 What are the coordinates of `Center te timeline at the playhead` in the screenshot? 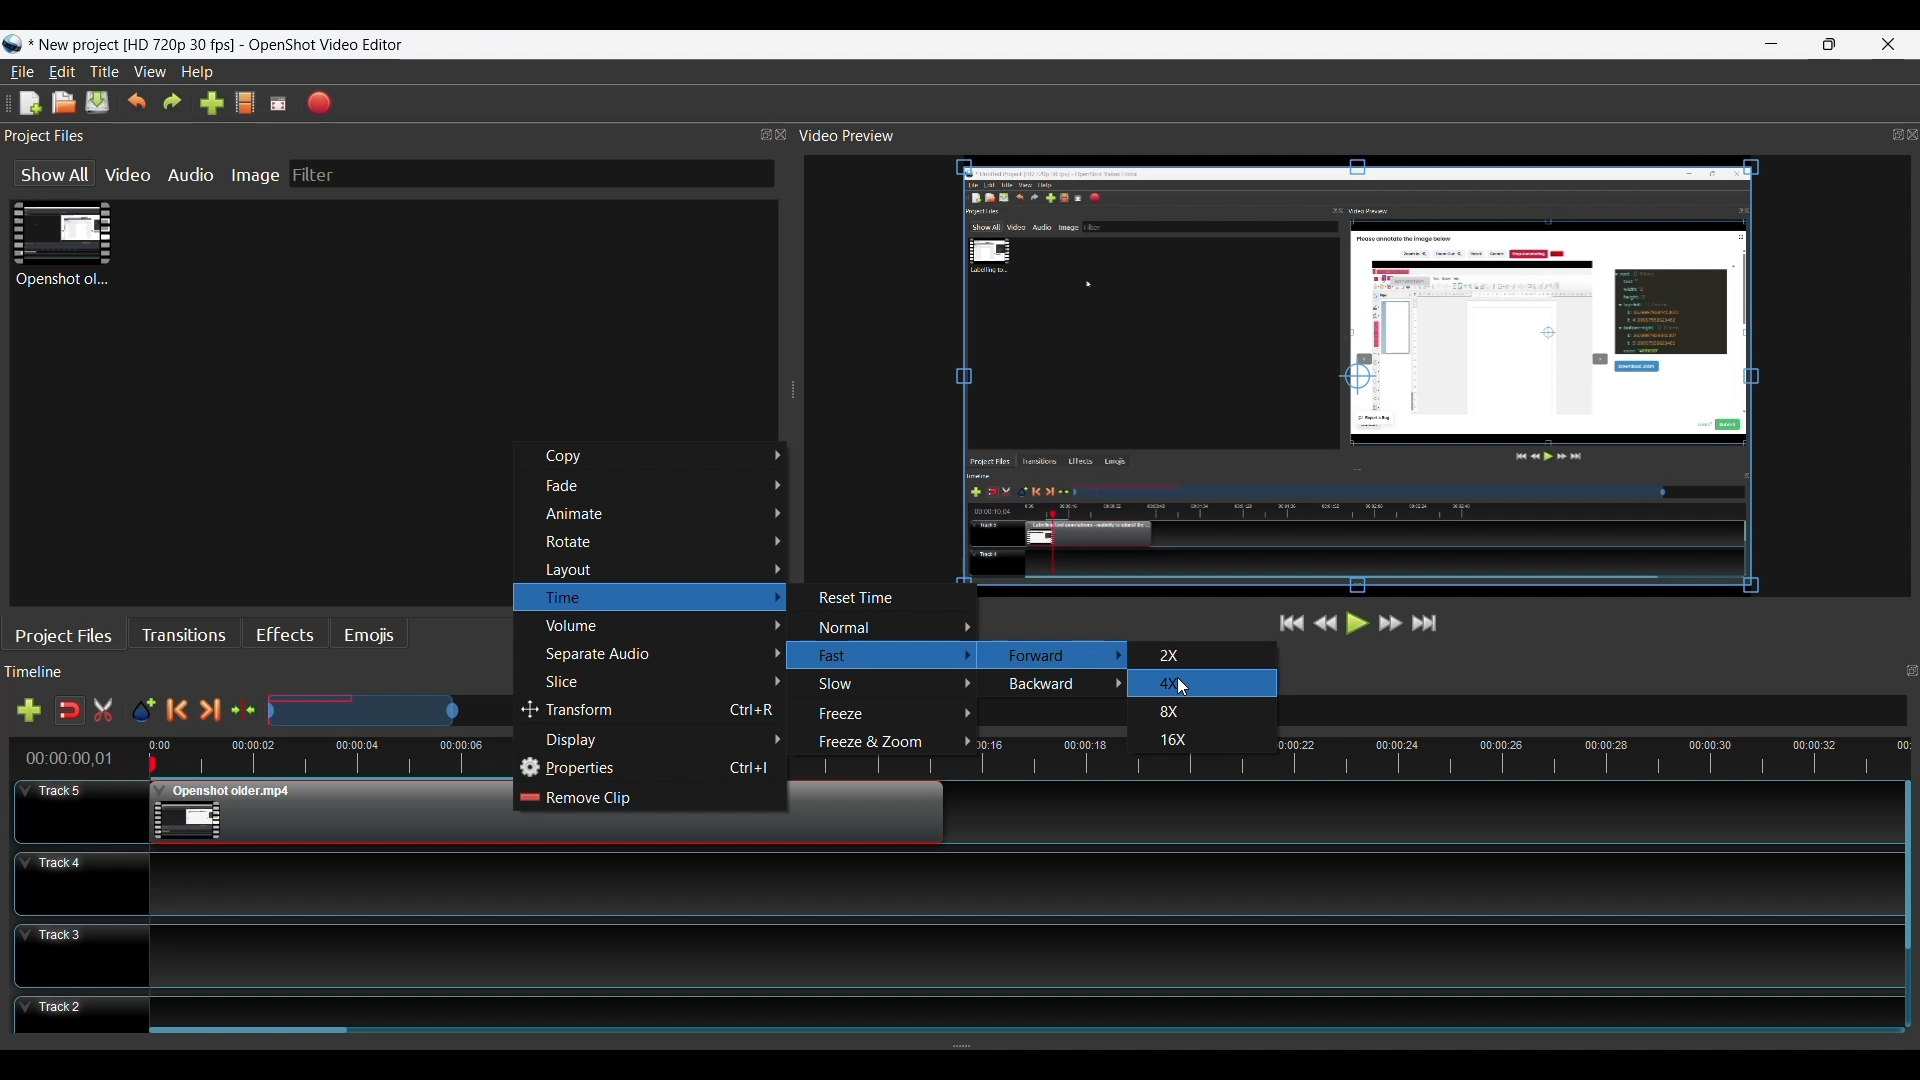 It's located at (244, 711).